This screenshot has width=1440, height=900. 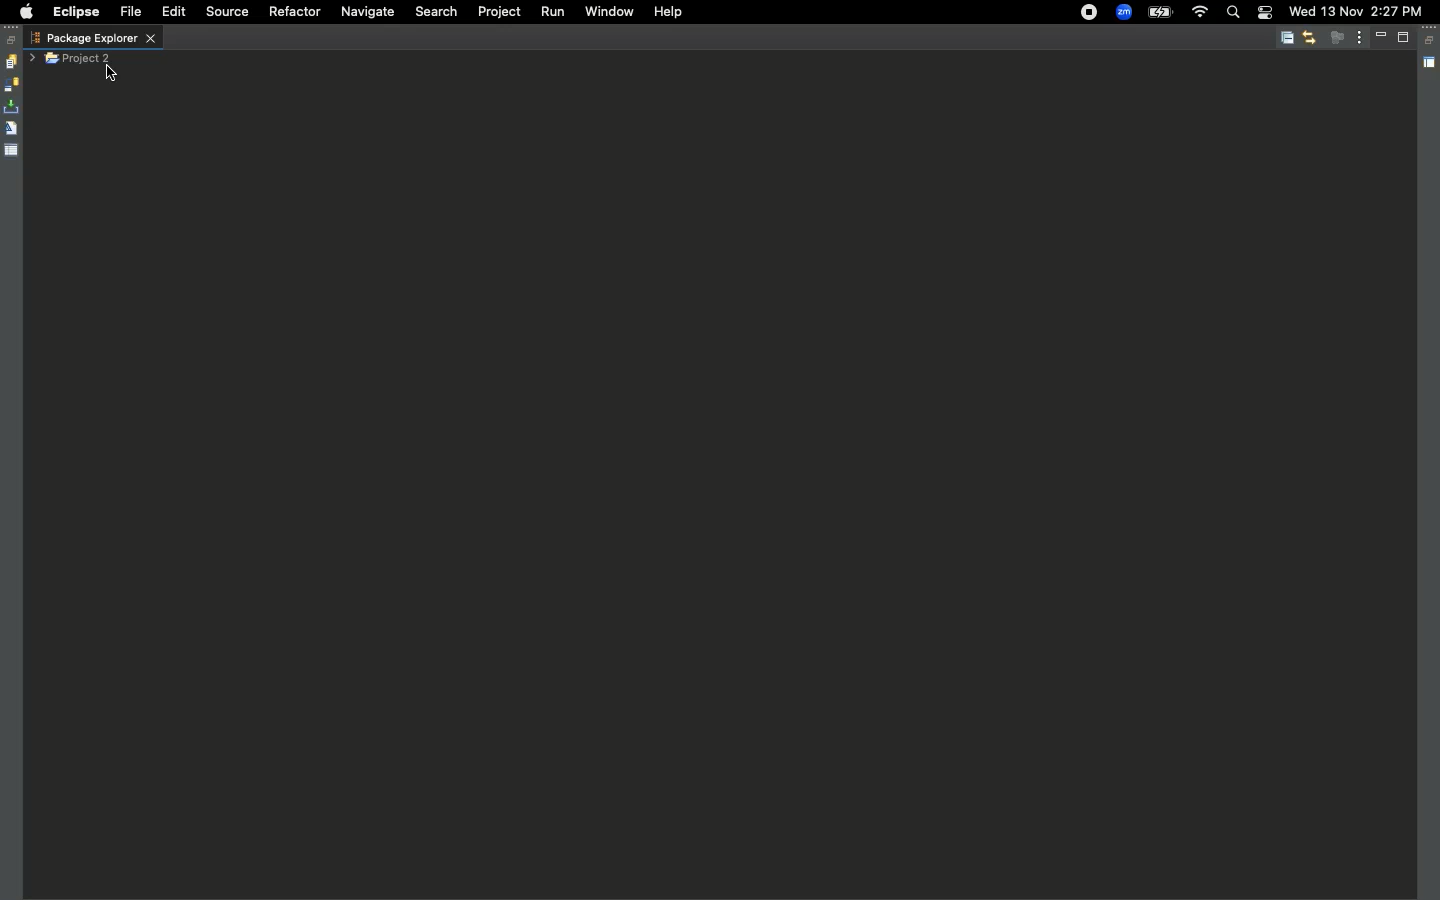 I want to click on Source, so click(x=224, y=12).